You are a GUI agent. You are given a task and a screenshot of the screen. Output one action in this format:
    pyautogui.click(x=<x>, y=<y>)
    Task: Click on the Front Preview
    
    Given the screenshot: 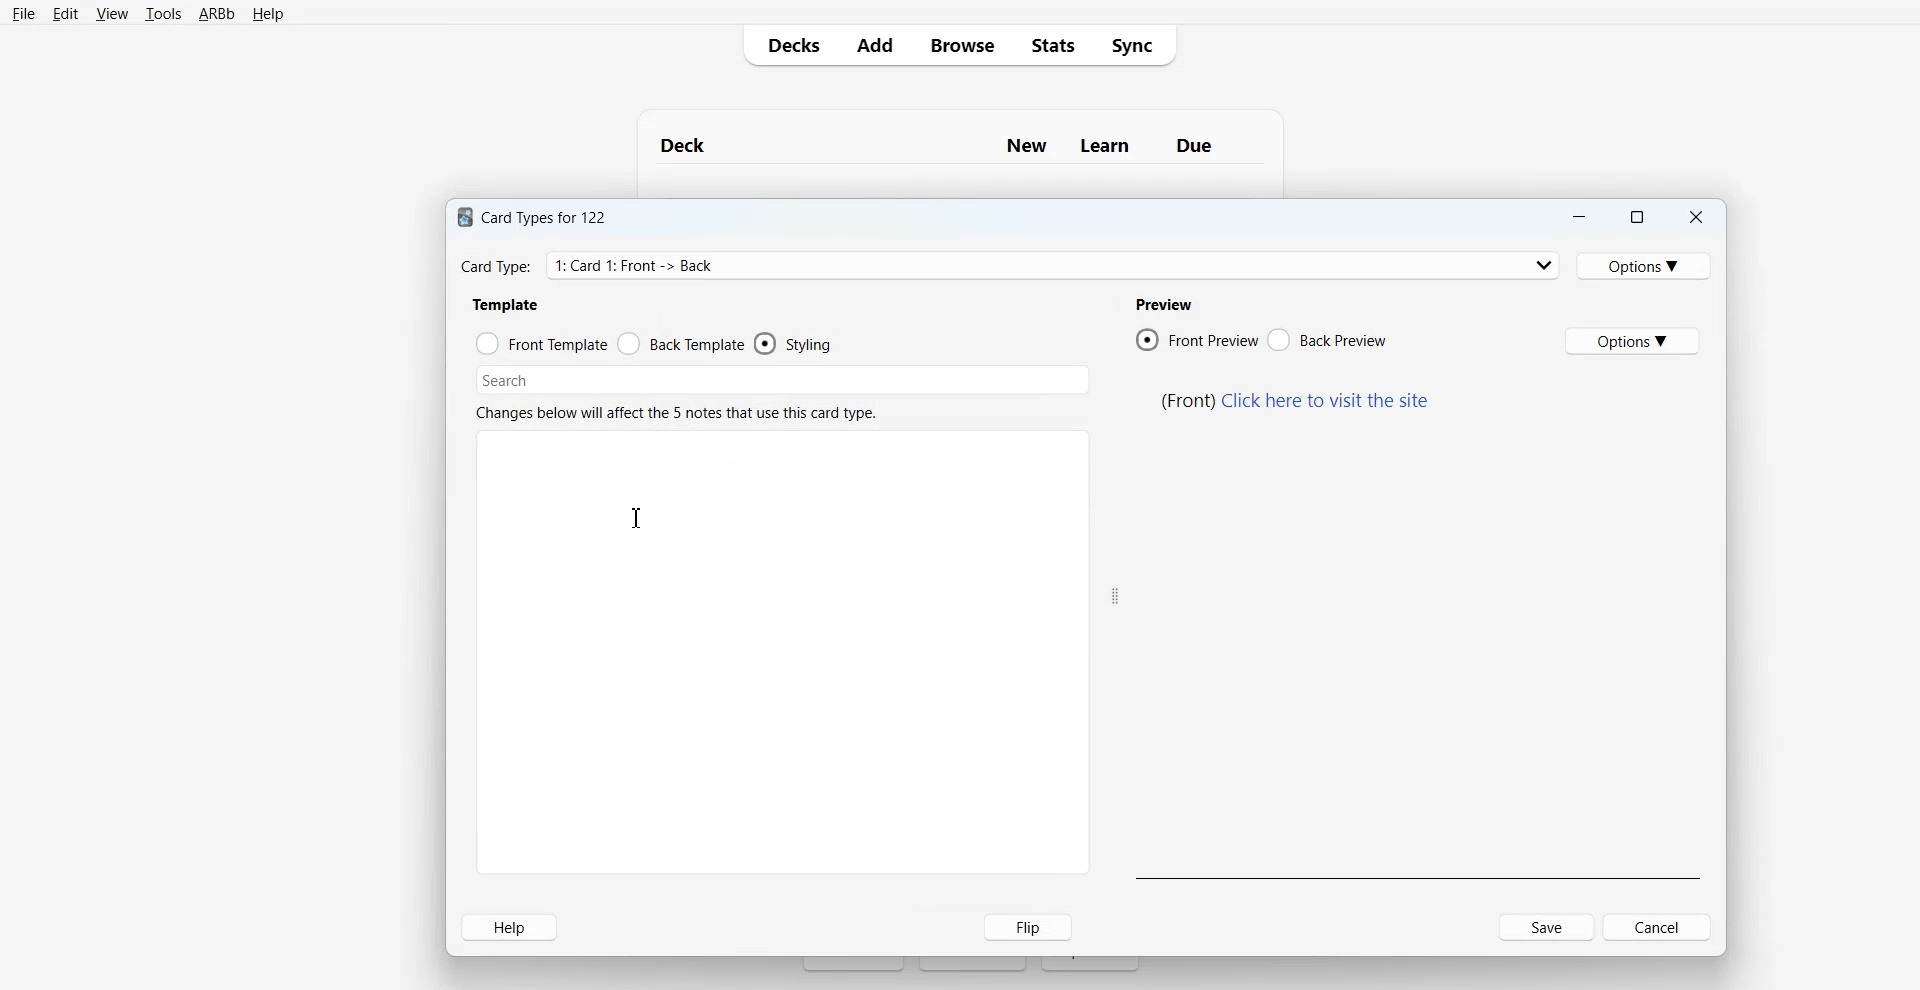 What is the action you would take?
    pyautogui.click(x=1197, y=339)
    